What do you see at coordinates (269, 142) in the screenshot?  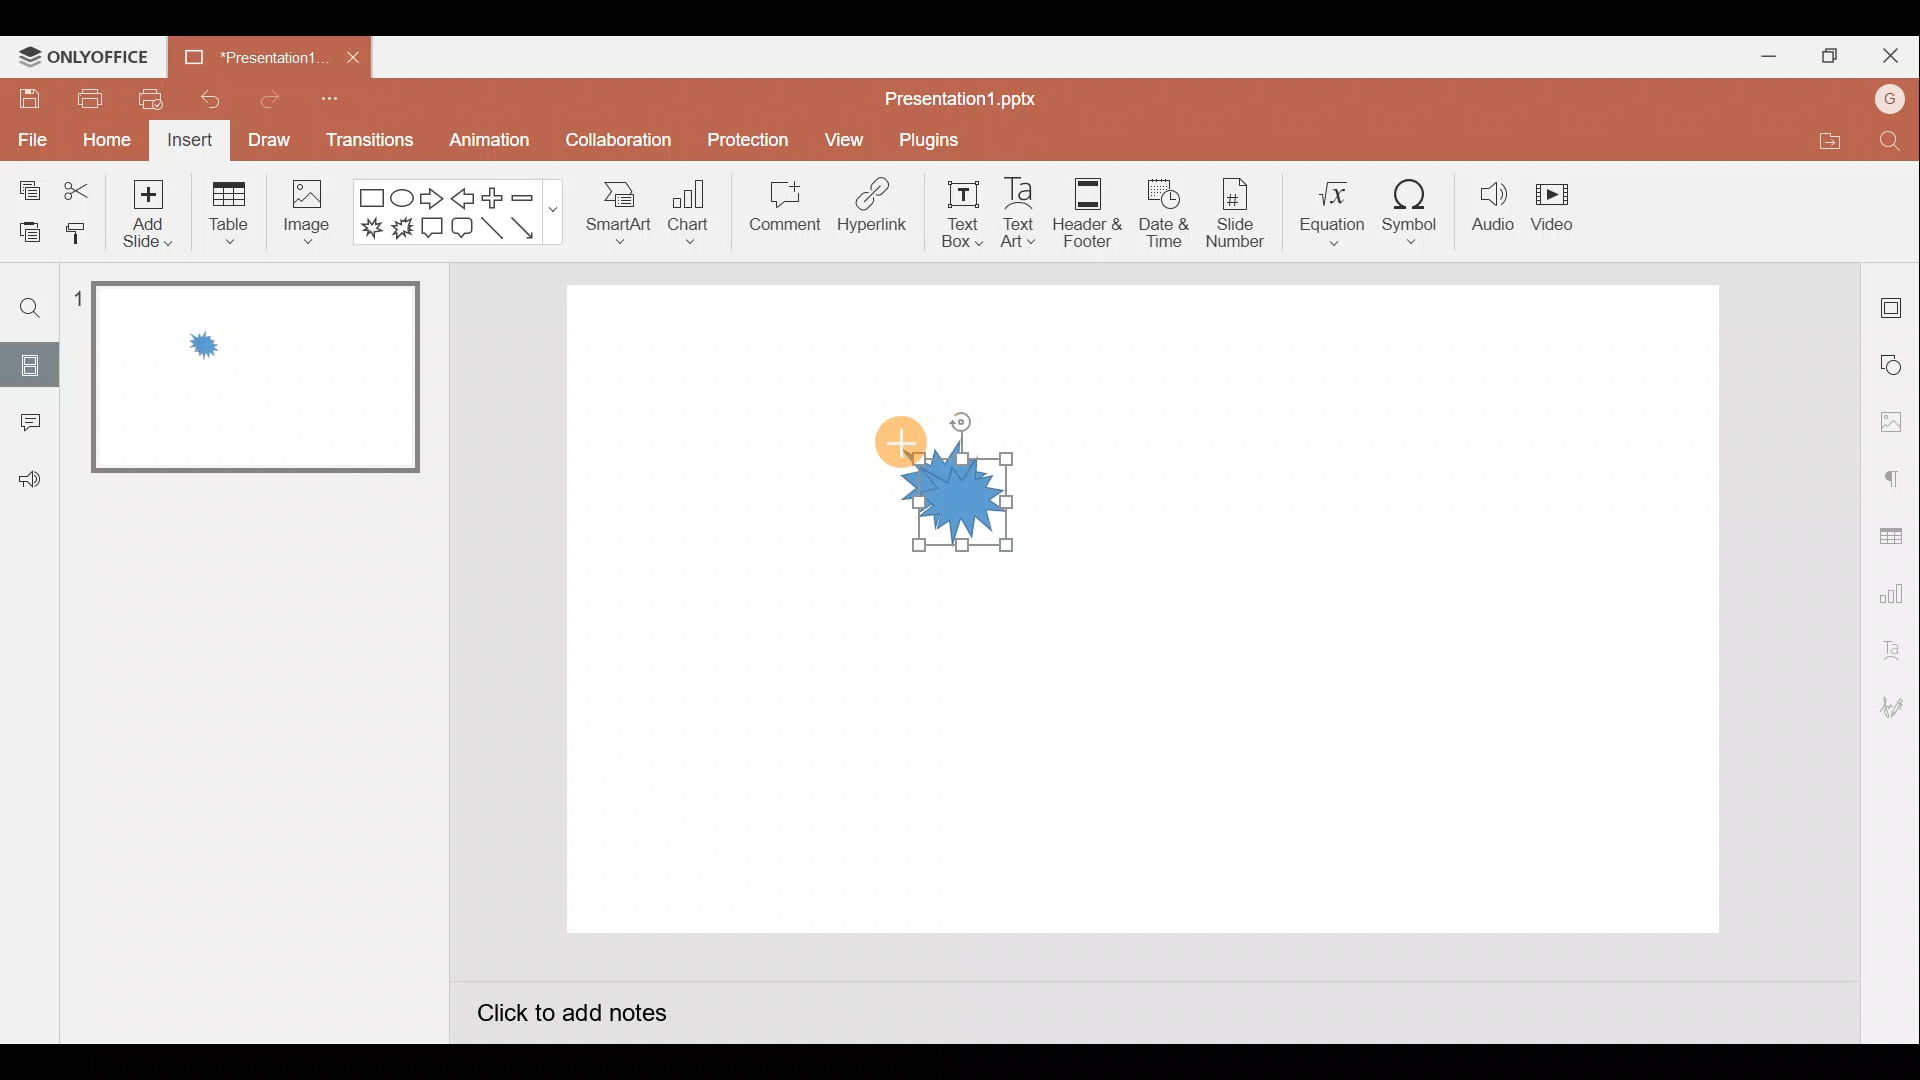 I see `Draw` at bounding box center [269, 142].